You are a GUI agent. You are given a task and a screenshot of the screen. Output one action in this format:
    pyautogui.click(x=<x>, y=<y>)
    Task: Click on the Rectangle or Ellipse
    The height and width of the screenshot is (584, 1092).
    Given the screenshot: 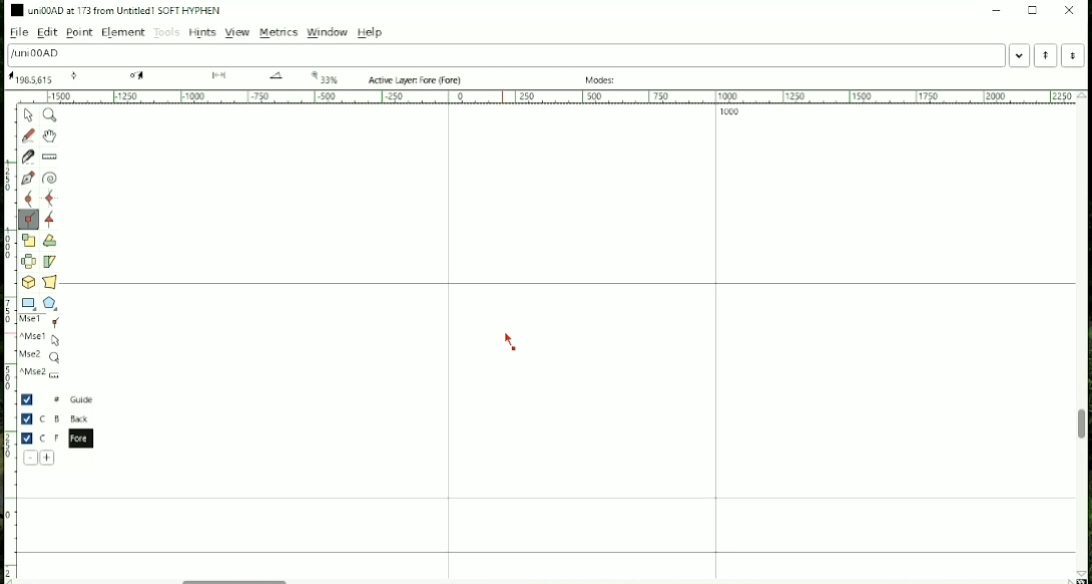 What is the action you would take?
    pyautogui.click(x=29, y=304)
    